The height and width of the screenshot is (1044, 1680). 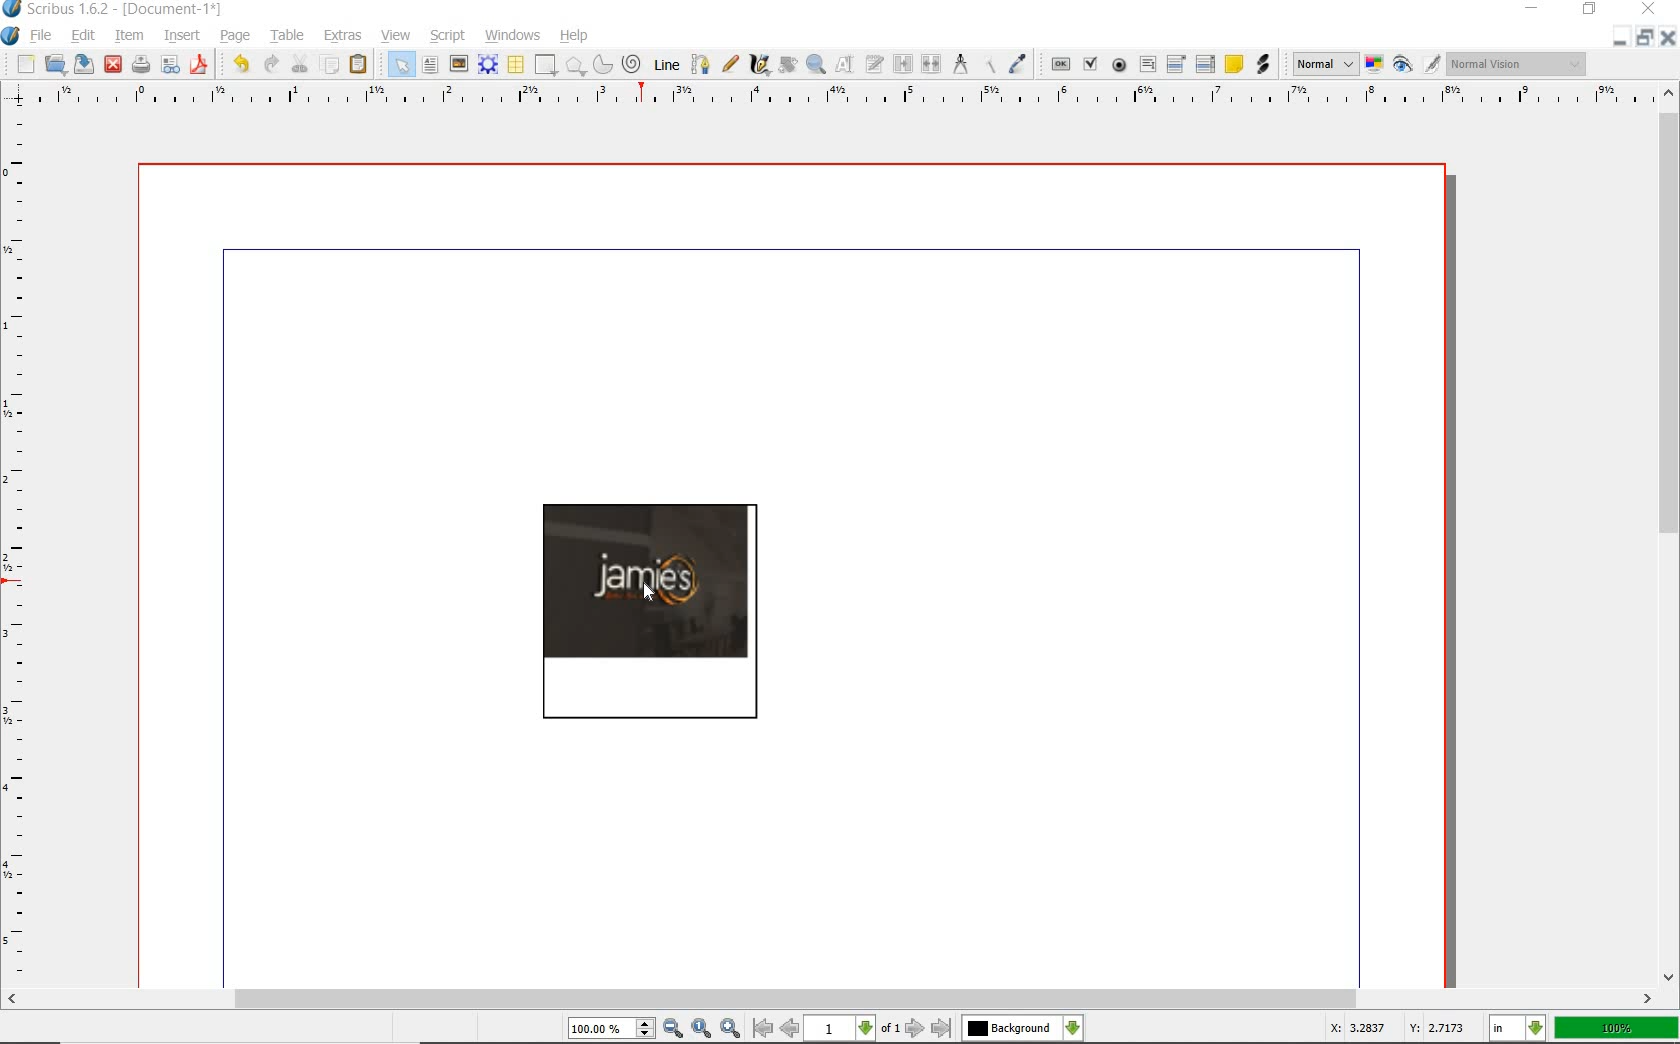 I want to click on COPY, so click(x=330, y=68).